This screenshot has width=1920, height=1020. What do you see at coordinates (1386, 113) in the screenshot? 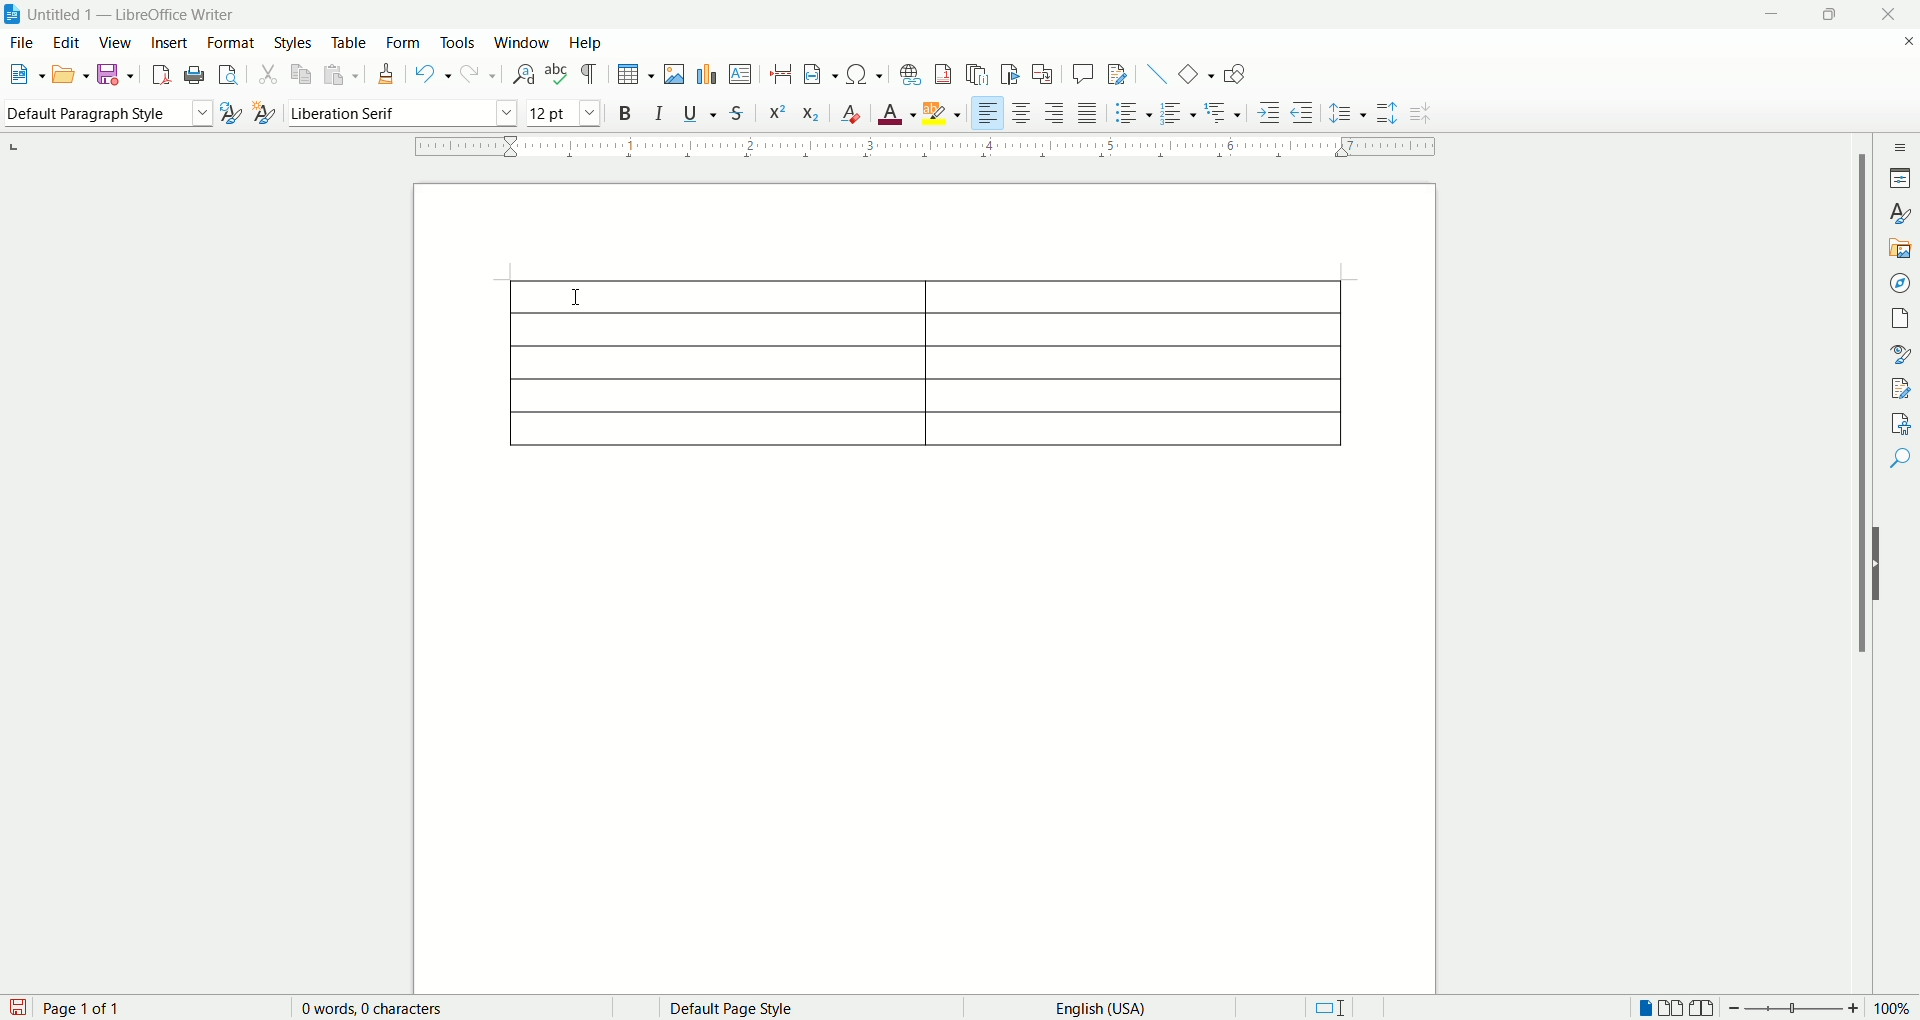
I see `increase paragraph spacing` at bounding box center [1386, 113].